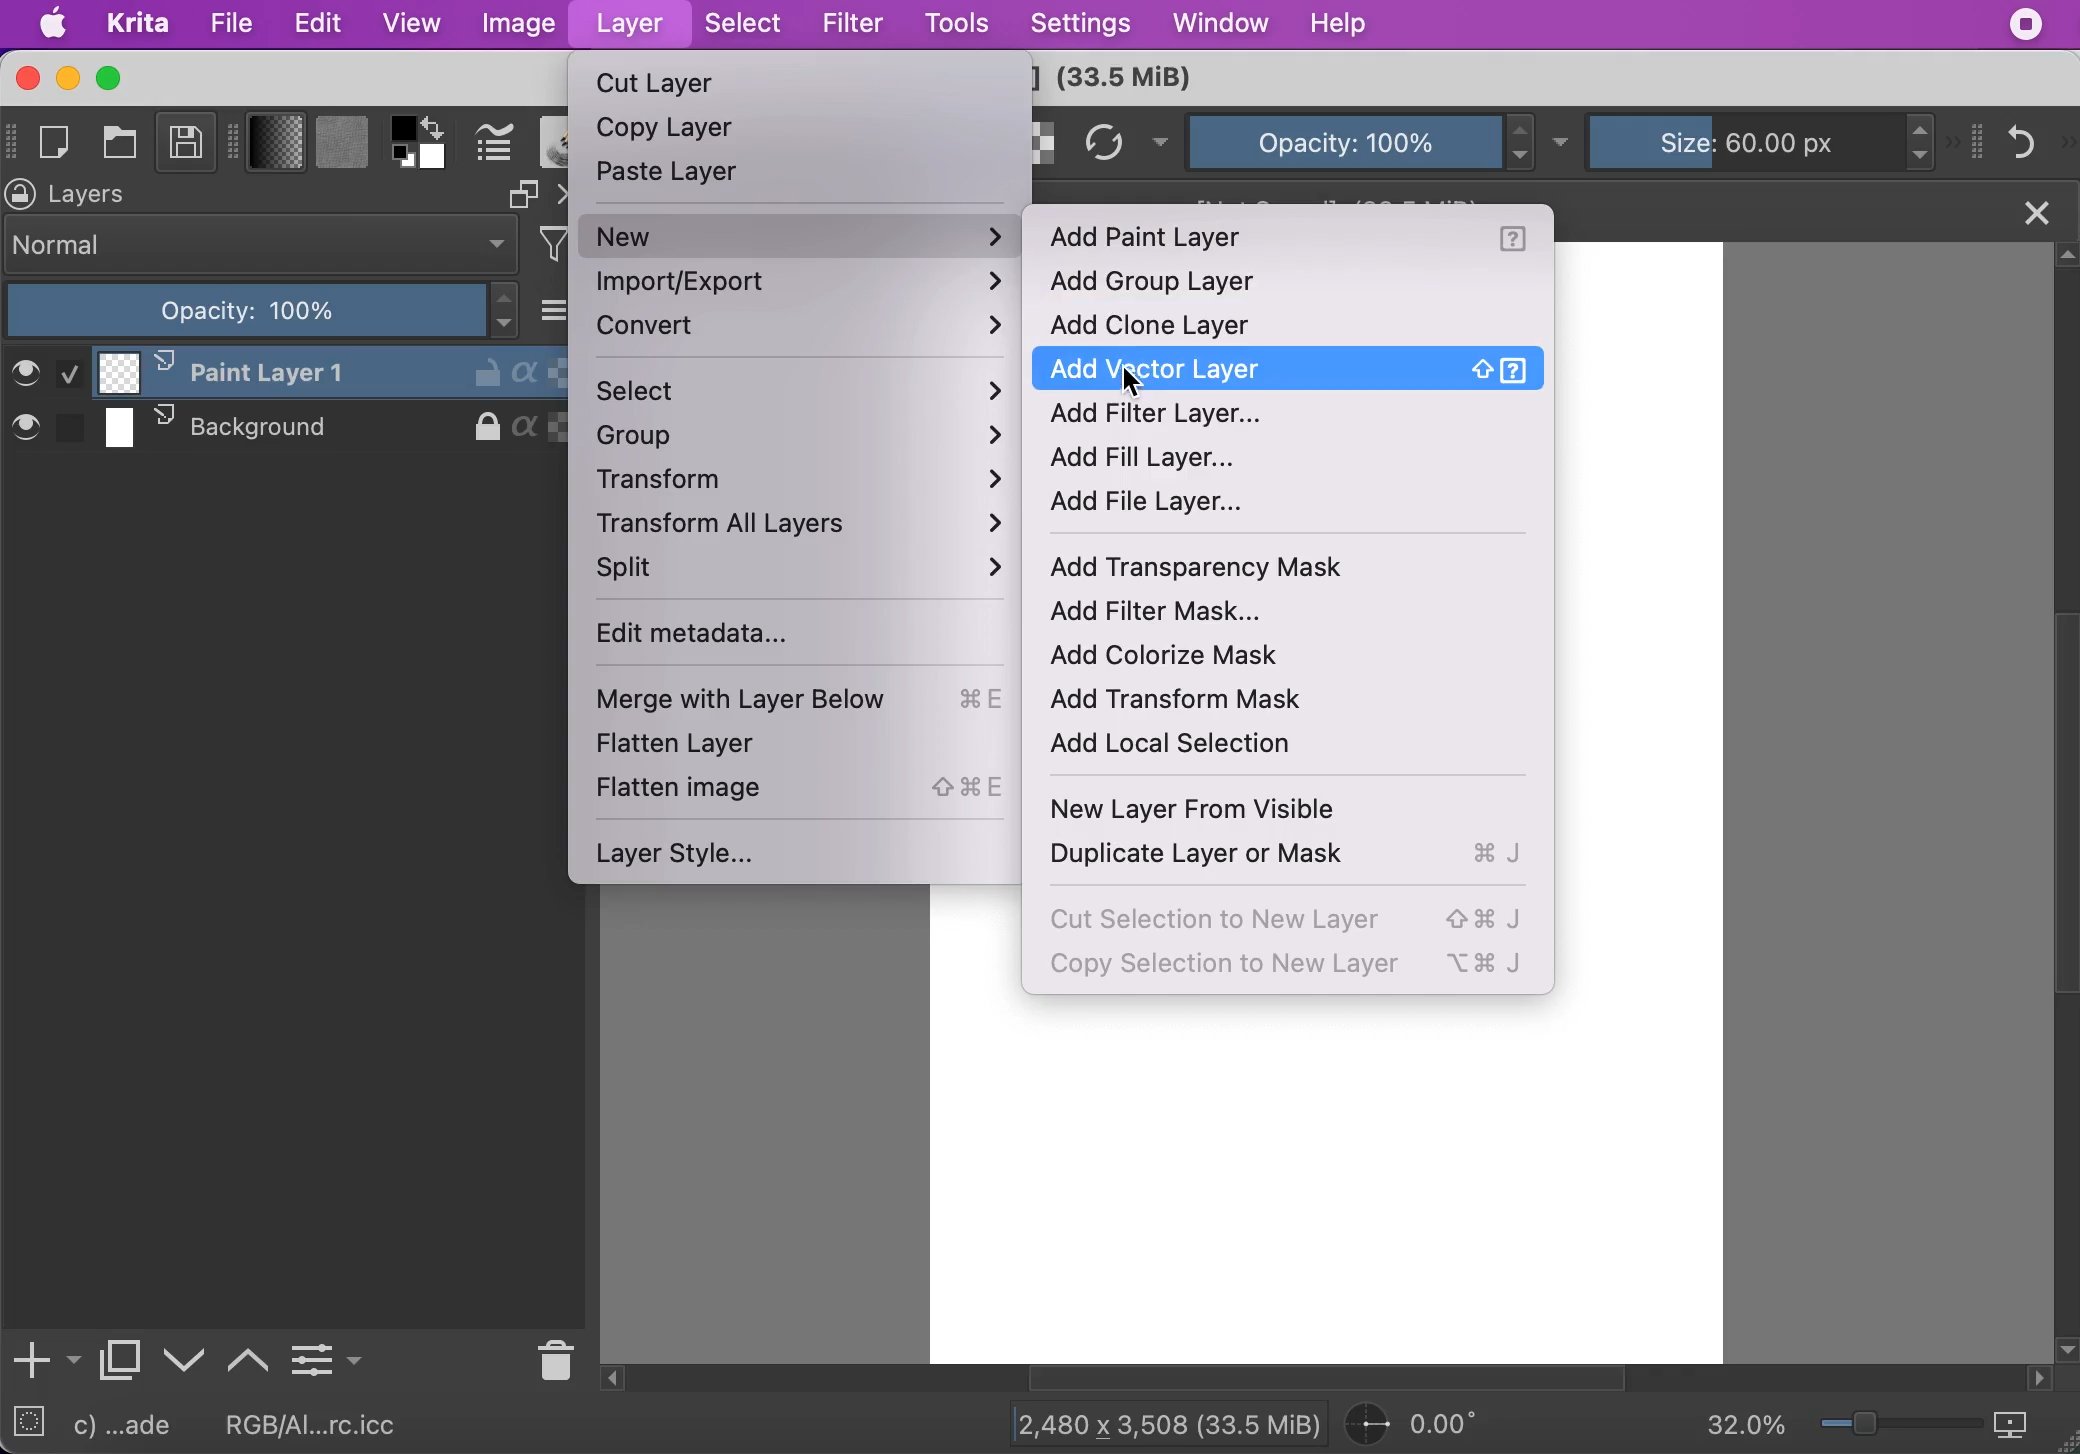 The width and height of the screenshot is (2080, 1454). What do you see at coordinates (250, 1357) in the screenshot?
I see `move layer or mask up` at bounding box center [250, 1357].